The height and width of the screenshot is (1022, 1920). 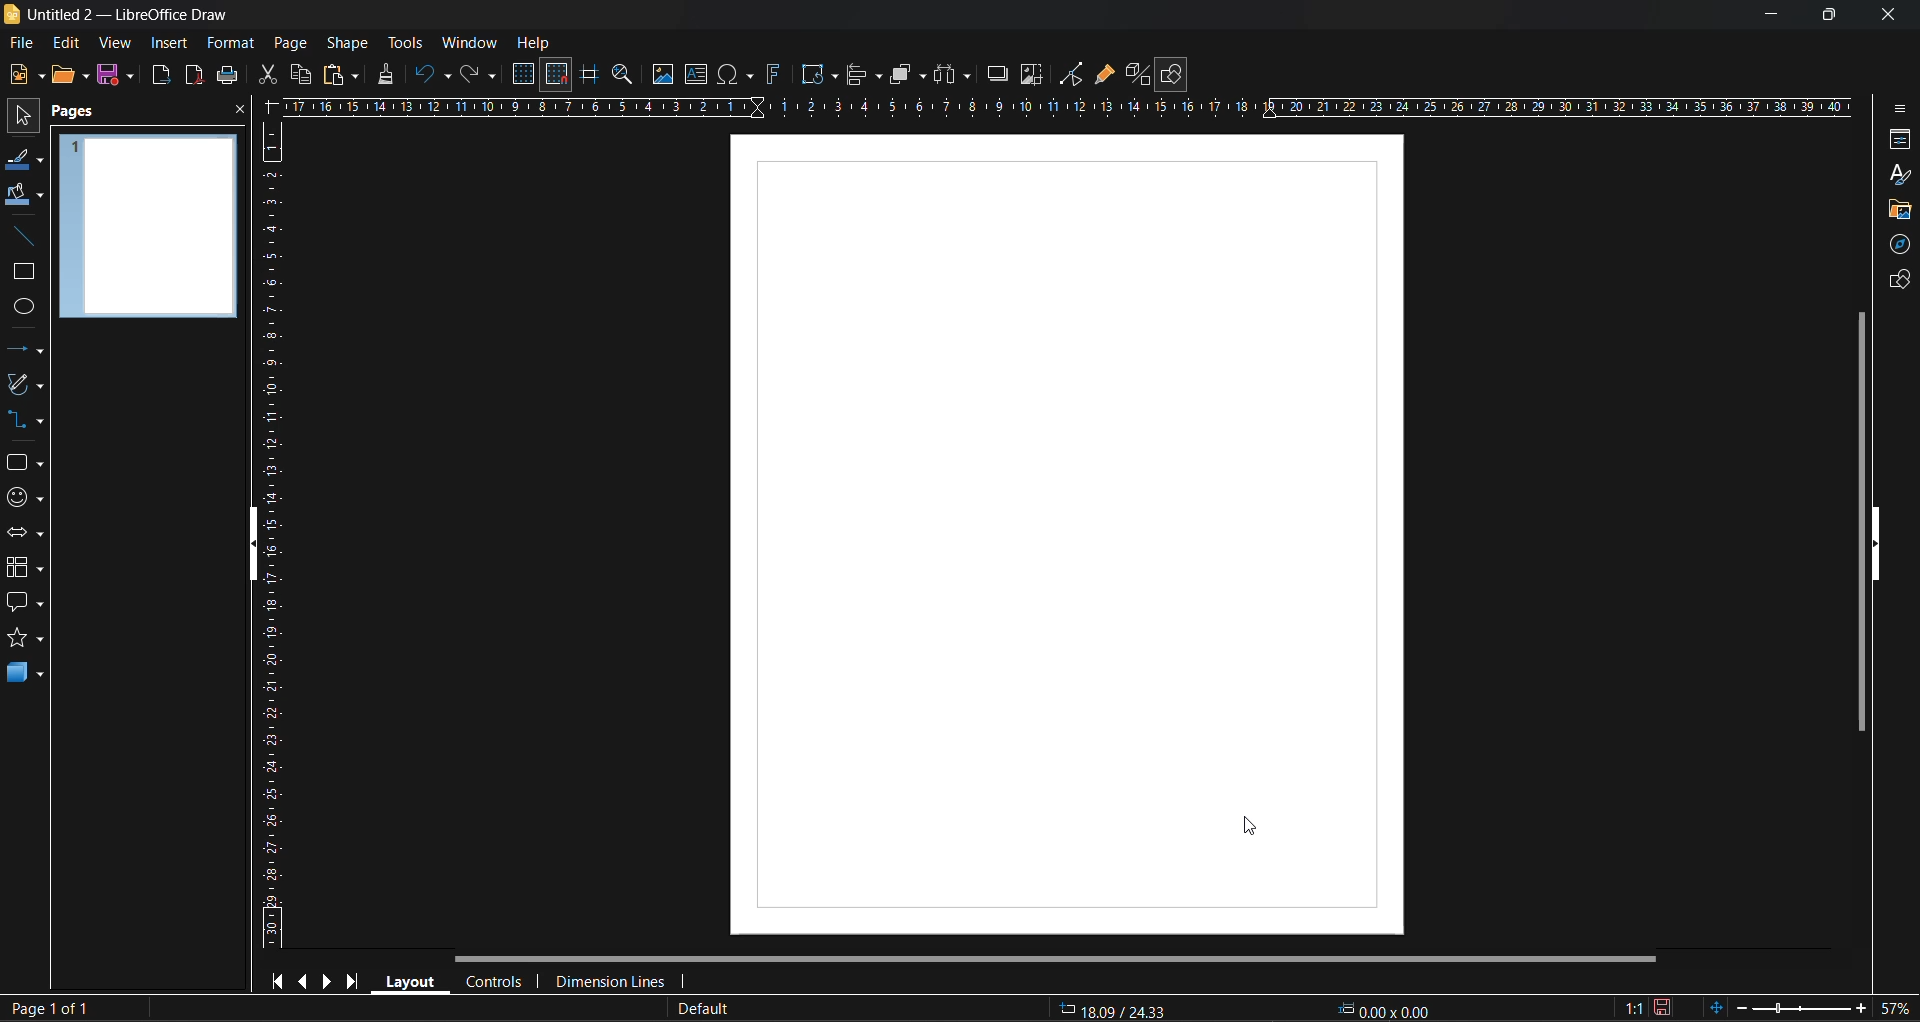 I want to click on paste, so click(x=339, y=76).